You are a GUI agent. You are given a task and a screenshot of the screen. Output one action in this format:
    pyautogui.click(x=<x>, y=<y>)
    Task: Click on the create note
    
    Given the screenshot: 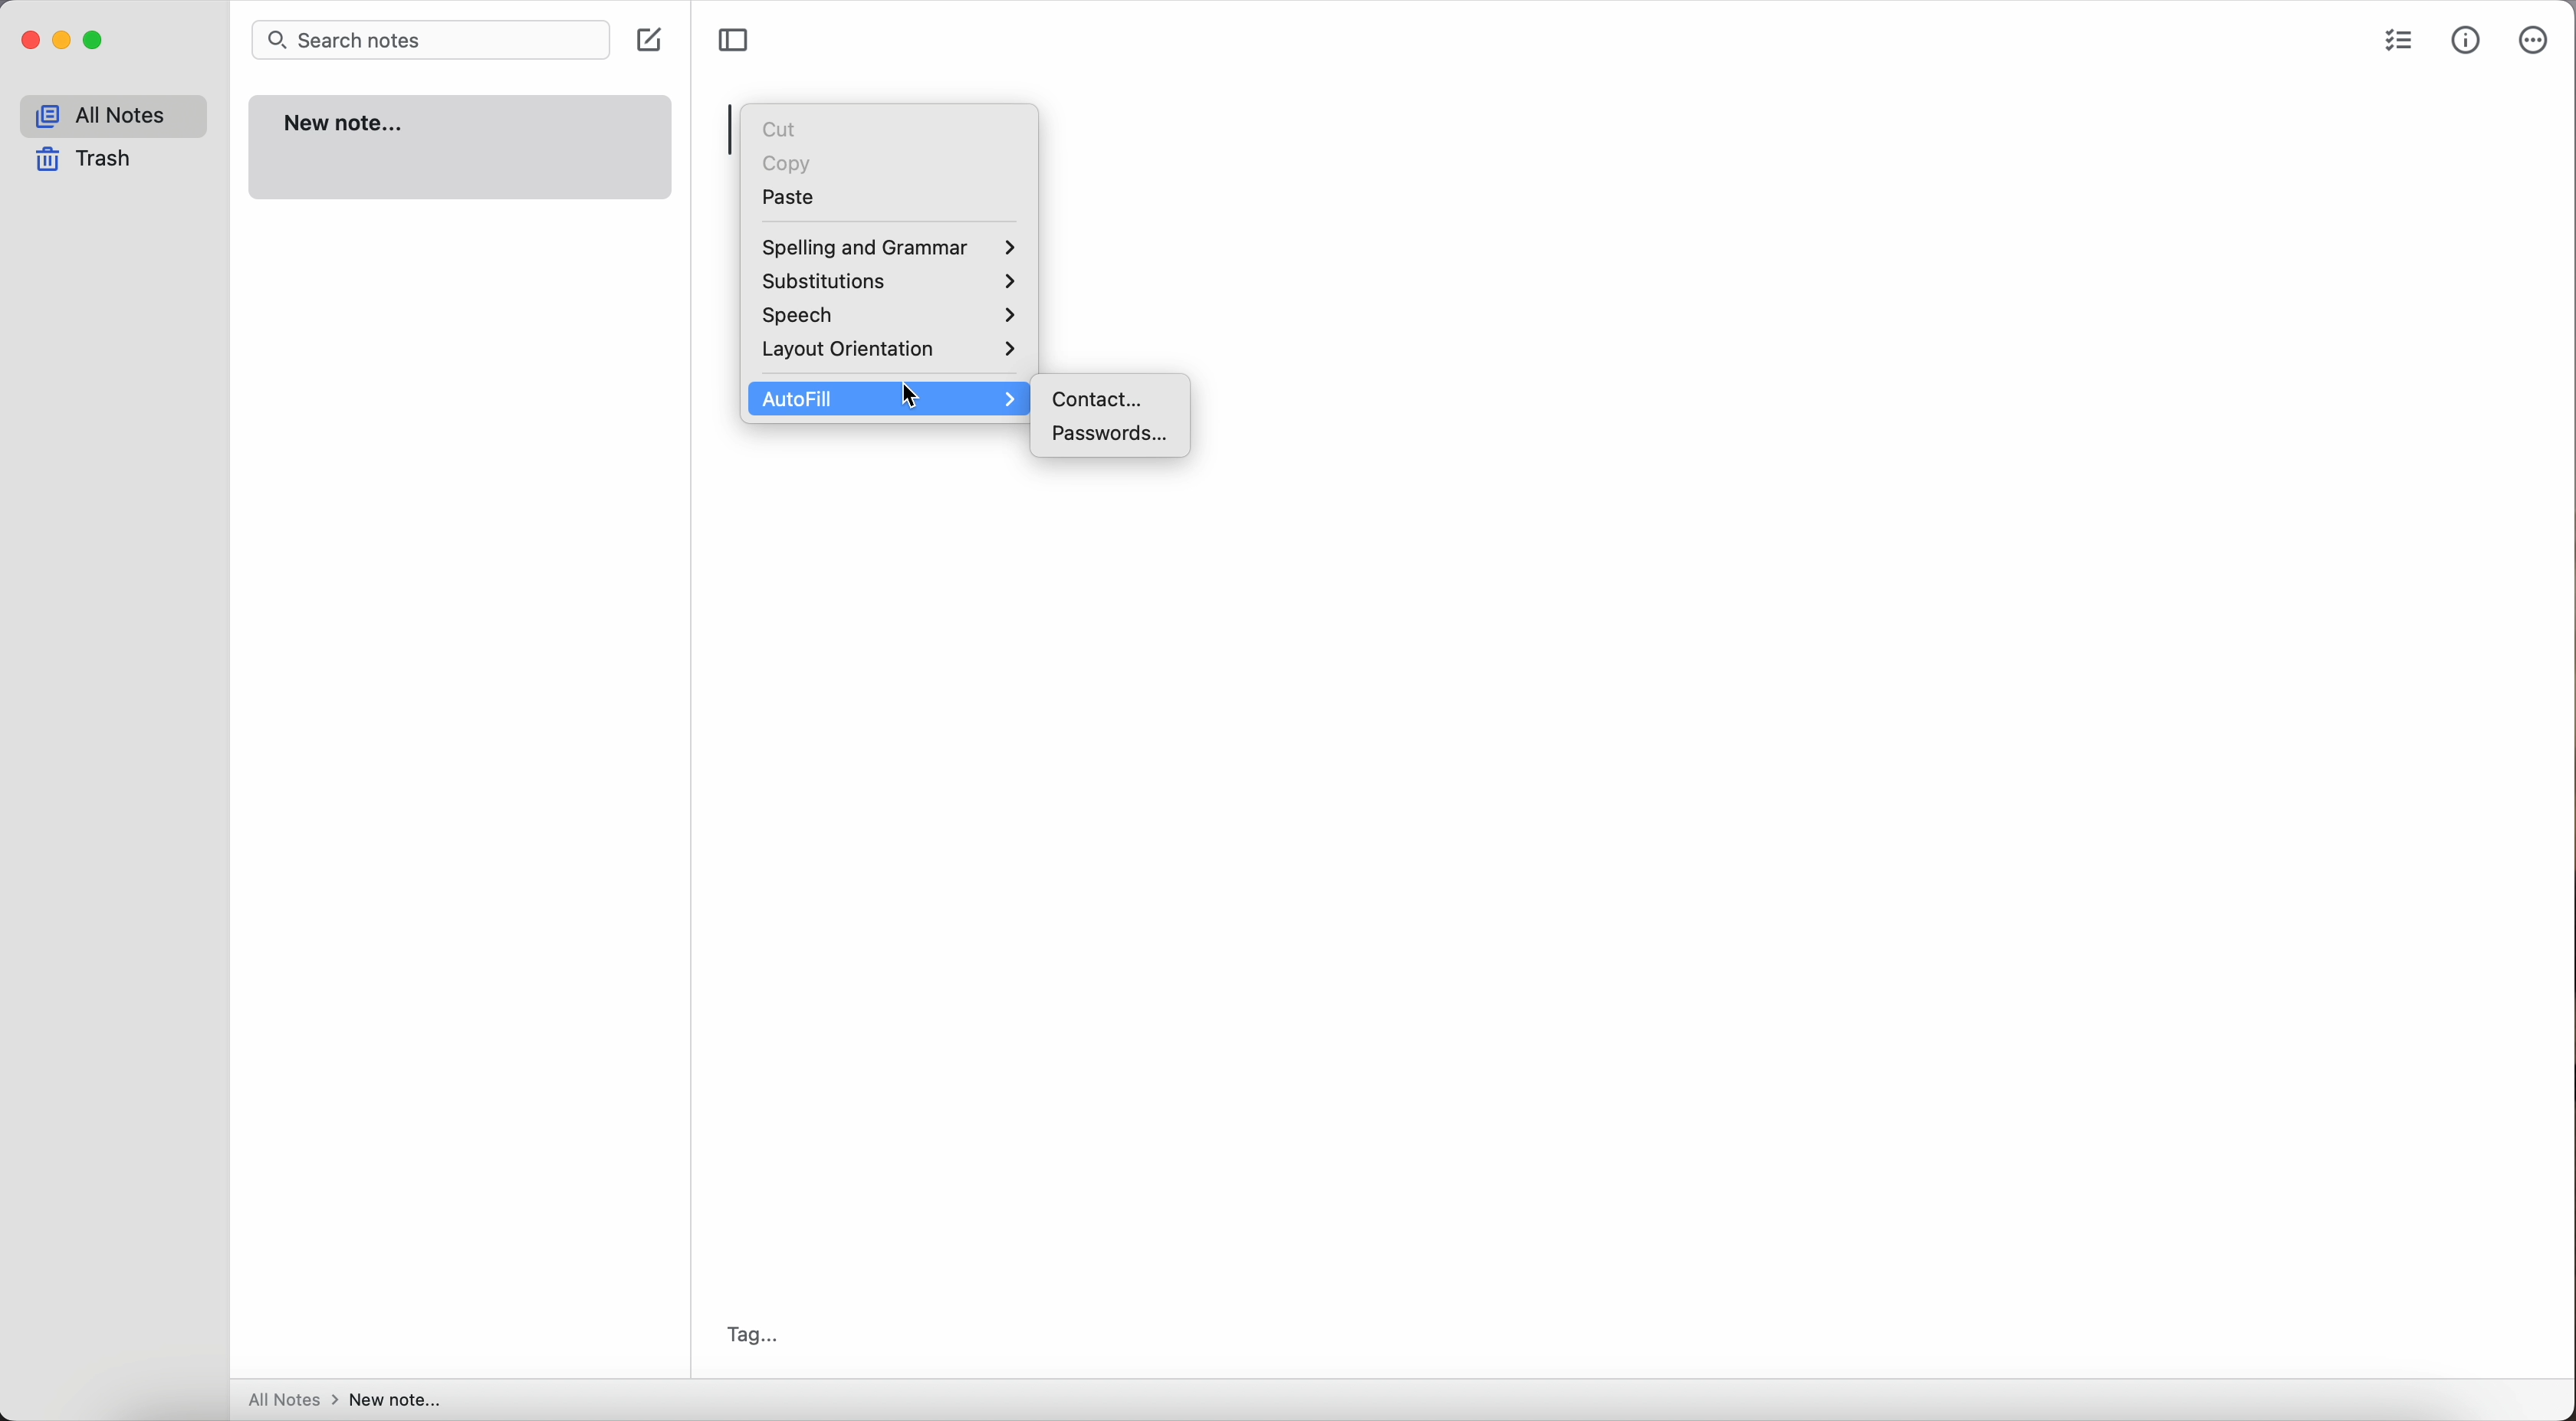 What is the action you would take?
    pyautogui.click(x=654, y=41)
    